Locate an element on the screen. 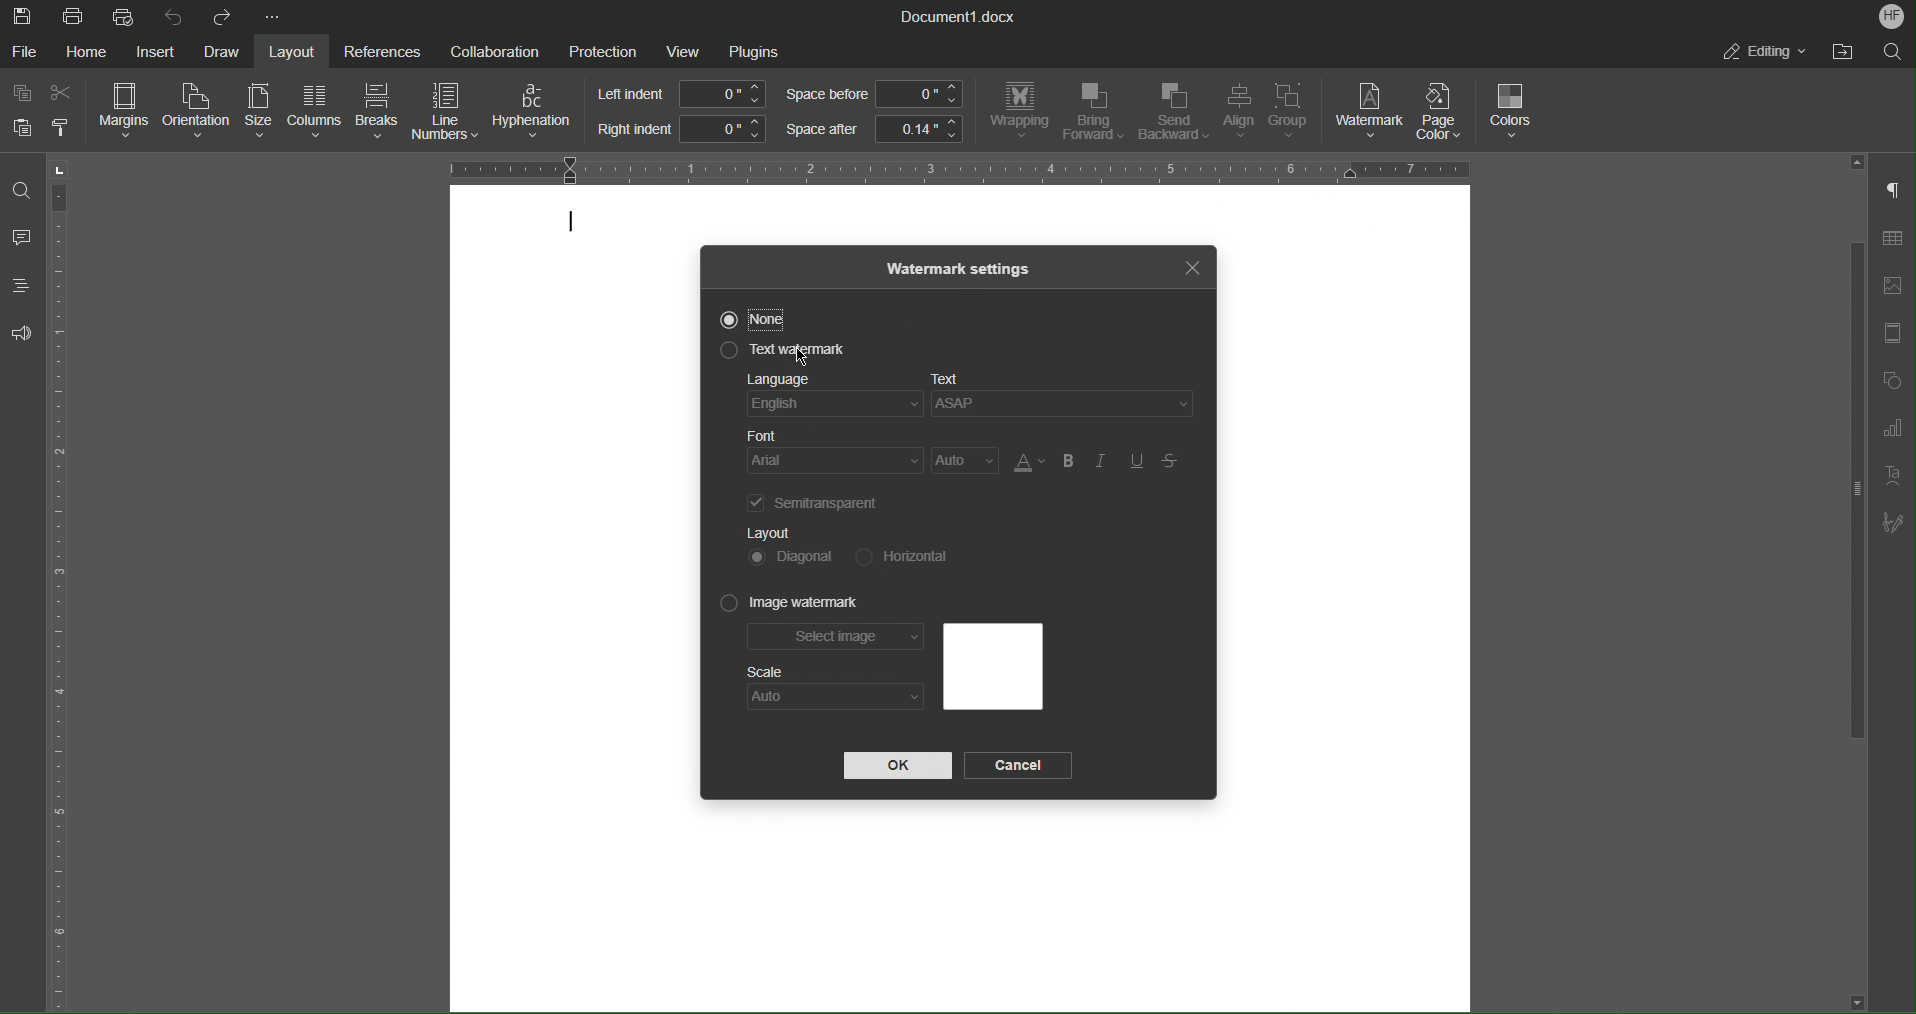 The image size is (1916, 1014). Horizonal is located at coordinates (898, 555).